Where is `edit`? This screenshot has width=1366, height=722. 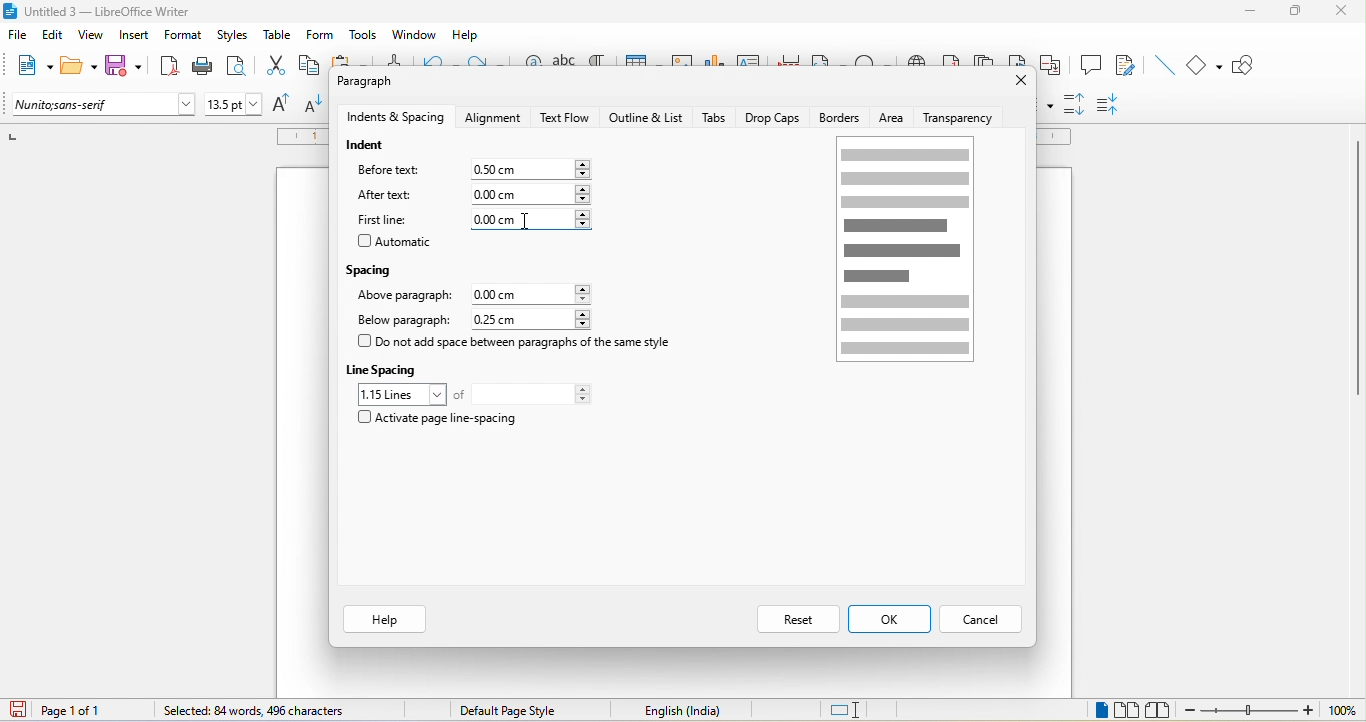
edit is located at coordinates (54, 38).